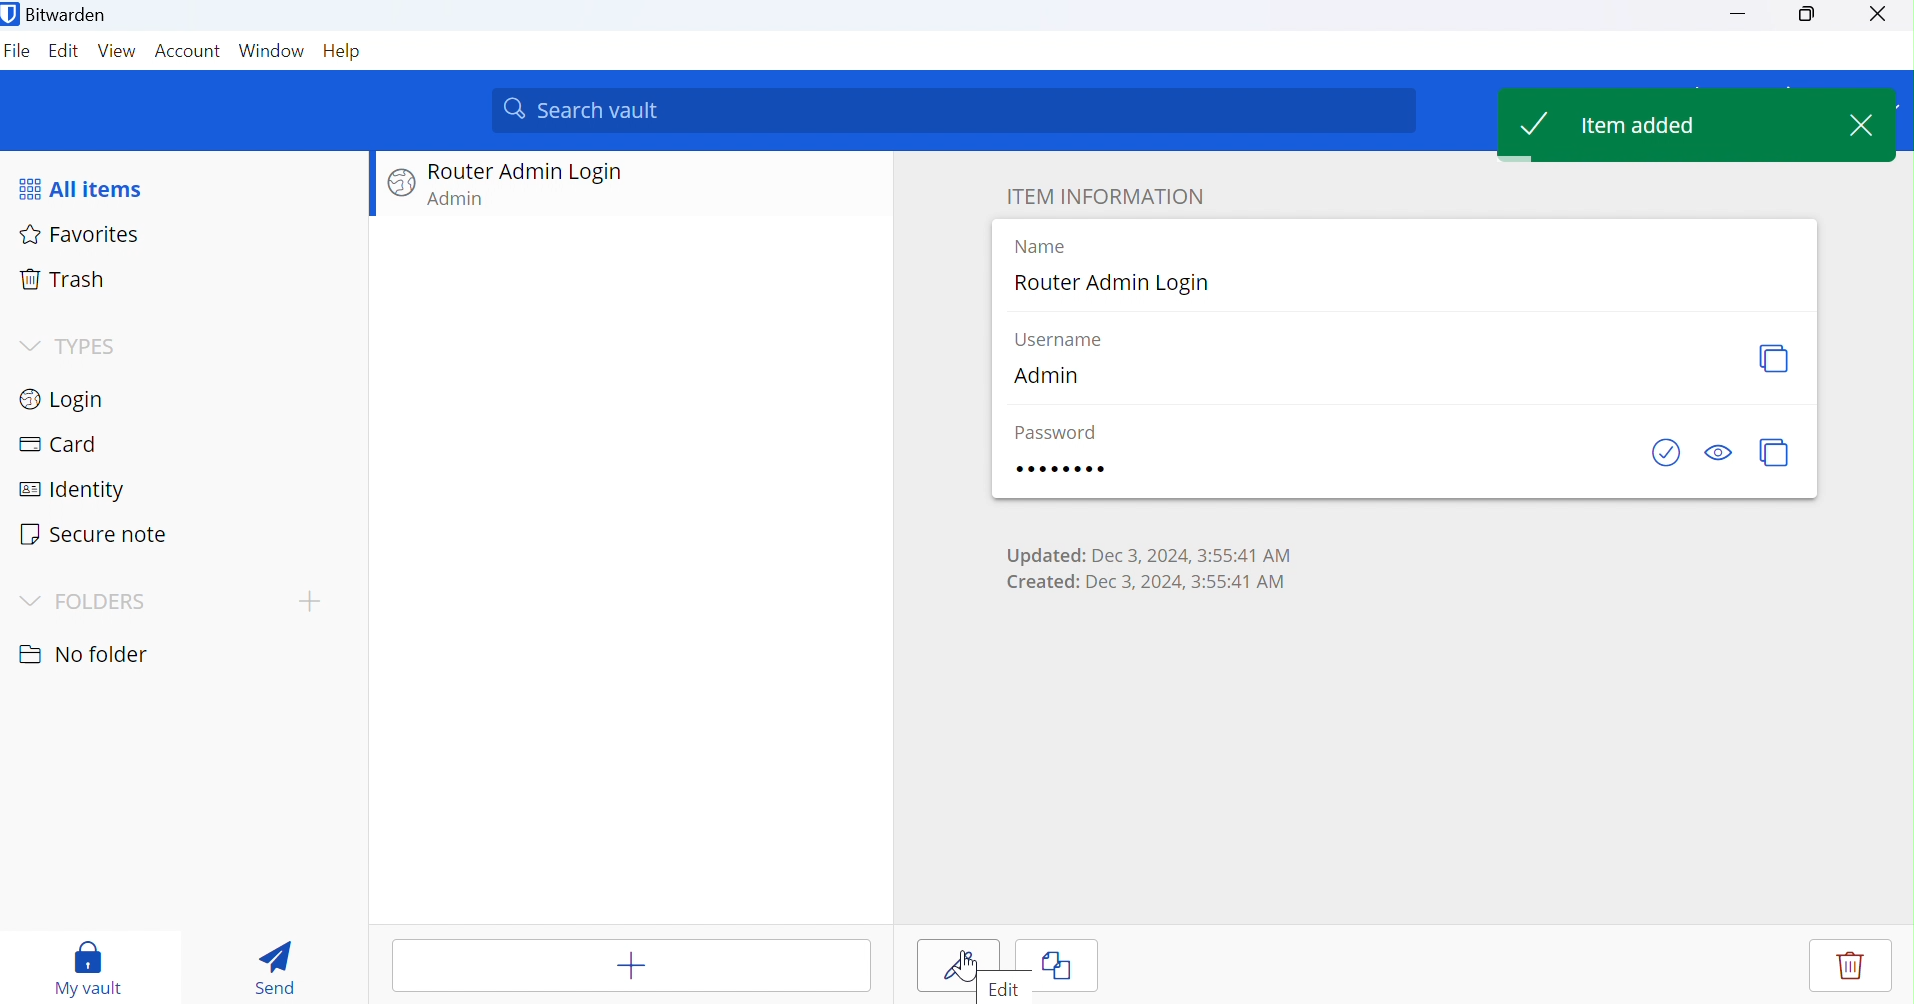 This screenshot has width=1914, height=1004. Describe the element at coordinates (1059, 339) in the screenshot. I see `Username` at that location.